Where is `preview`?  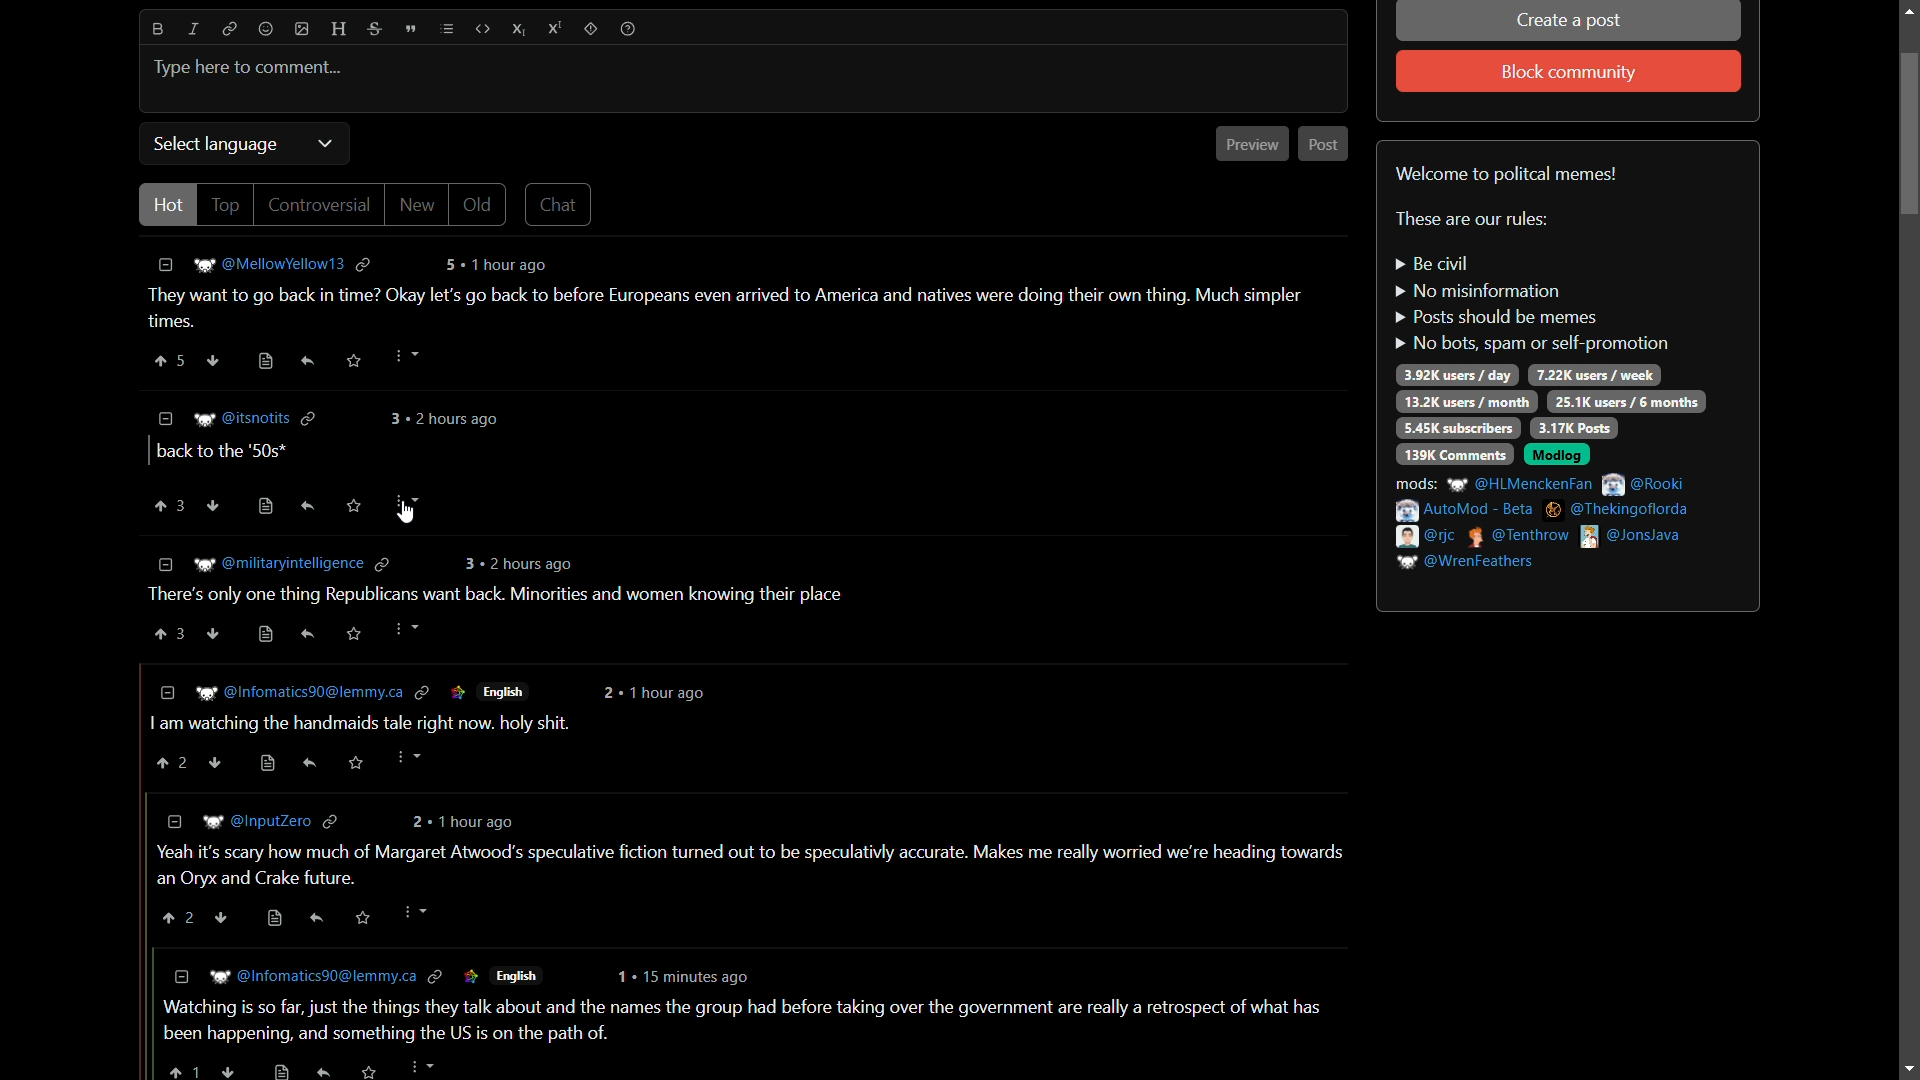 preview is located at coordinates (1253, 144).